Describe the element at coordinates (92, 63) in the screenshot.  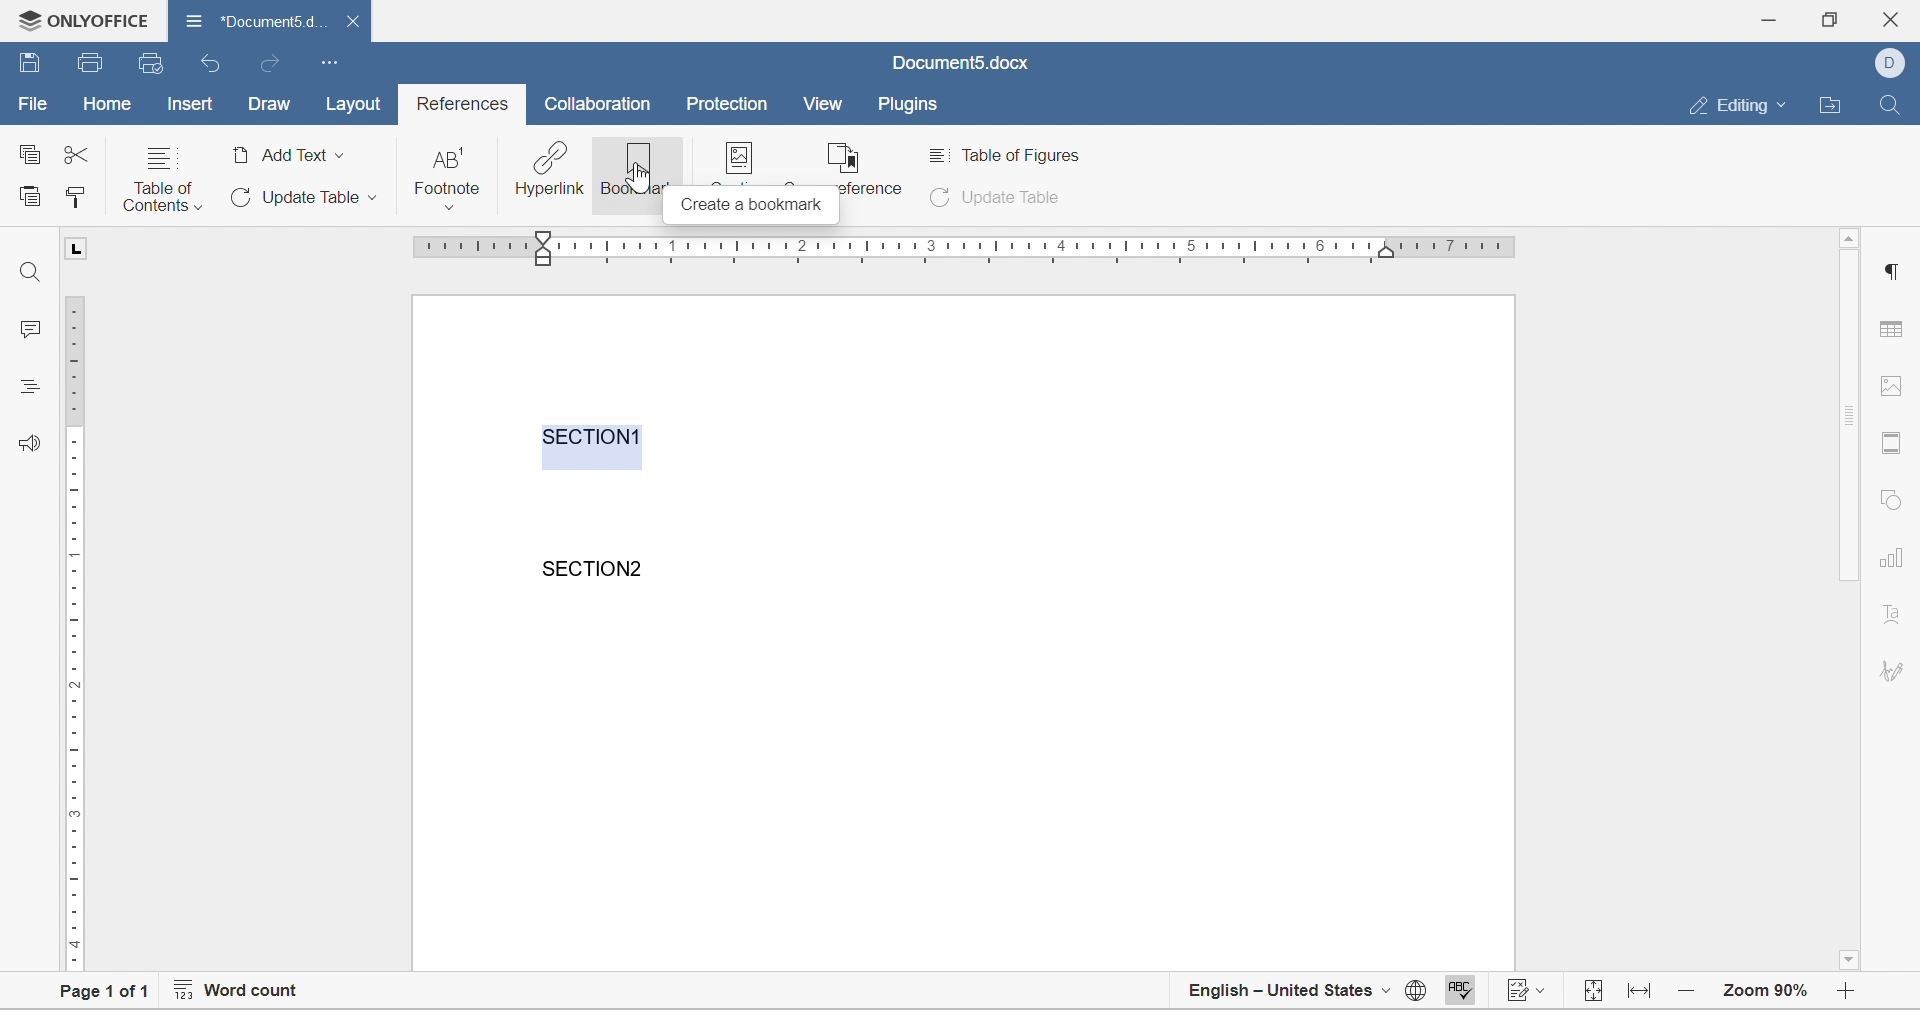
I see `save` at that location.